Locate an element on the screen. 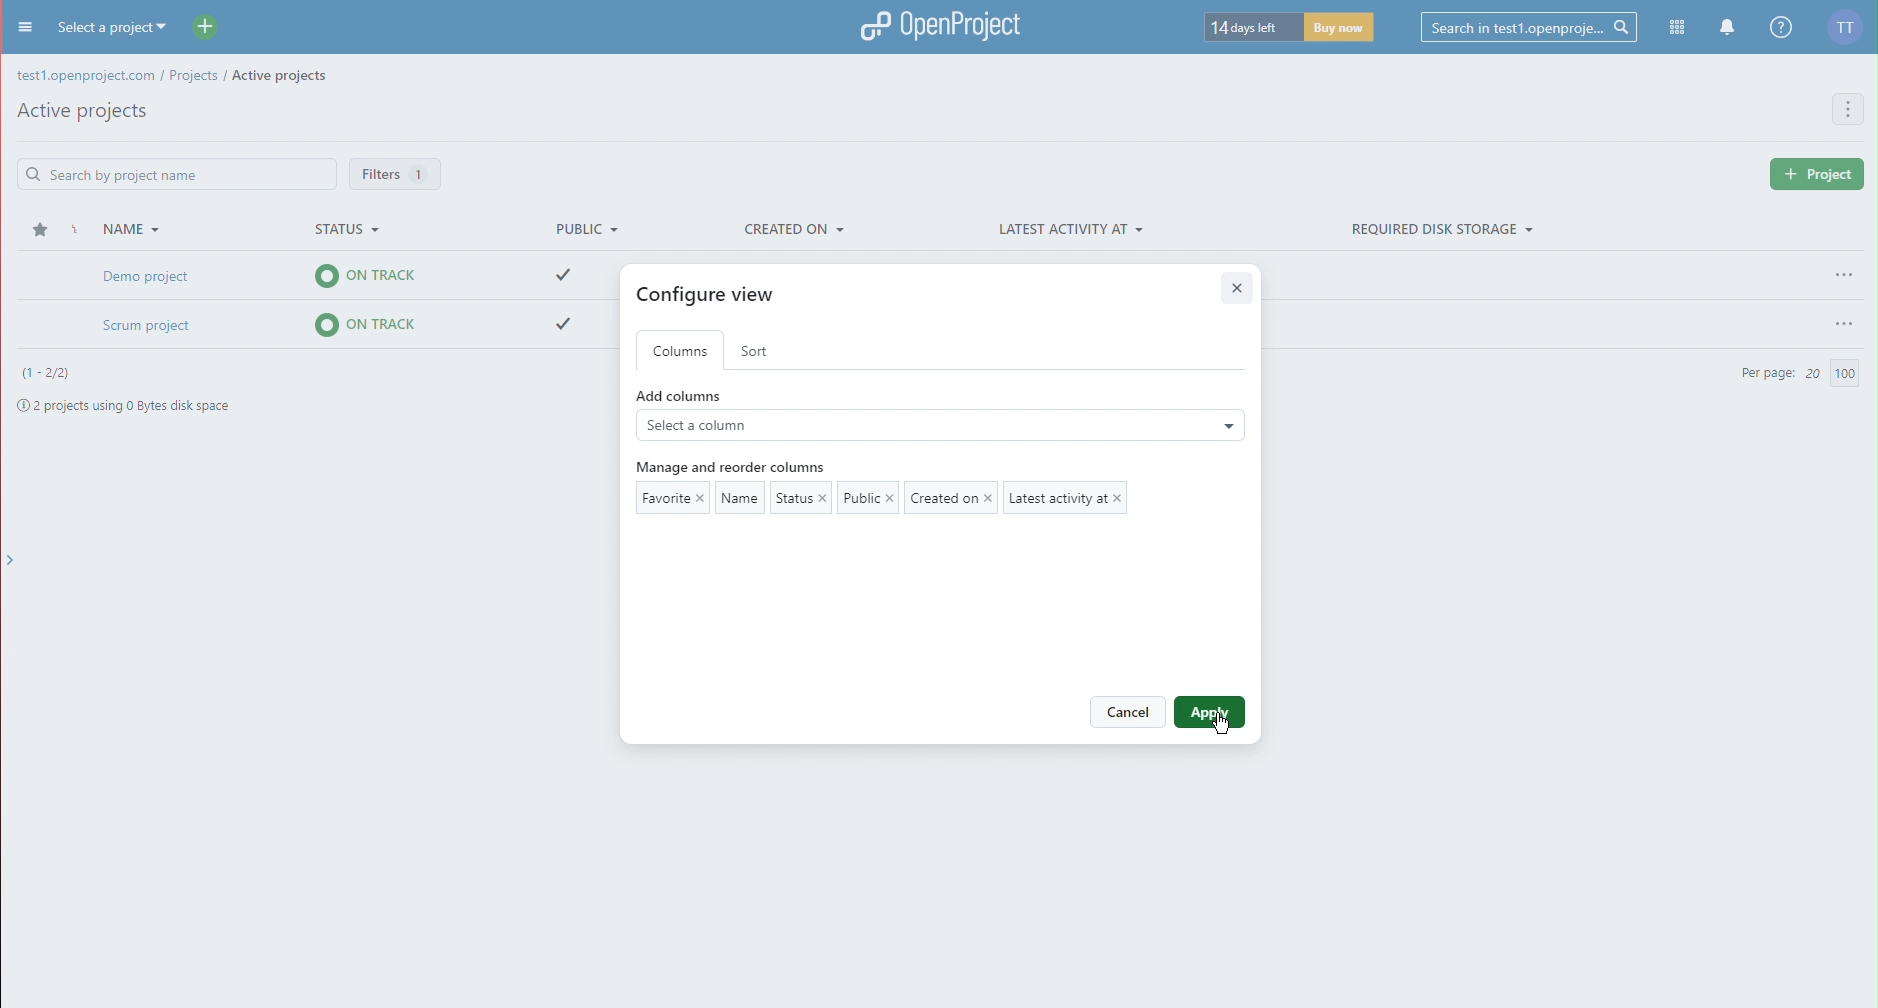  Per Page is located at coordinates (1798, 372).